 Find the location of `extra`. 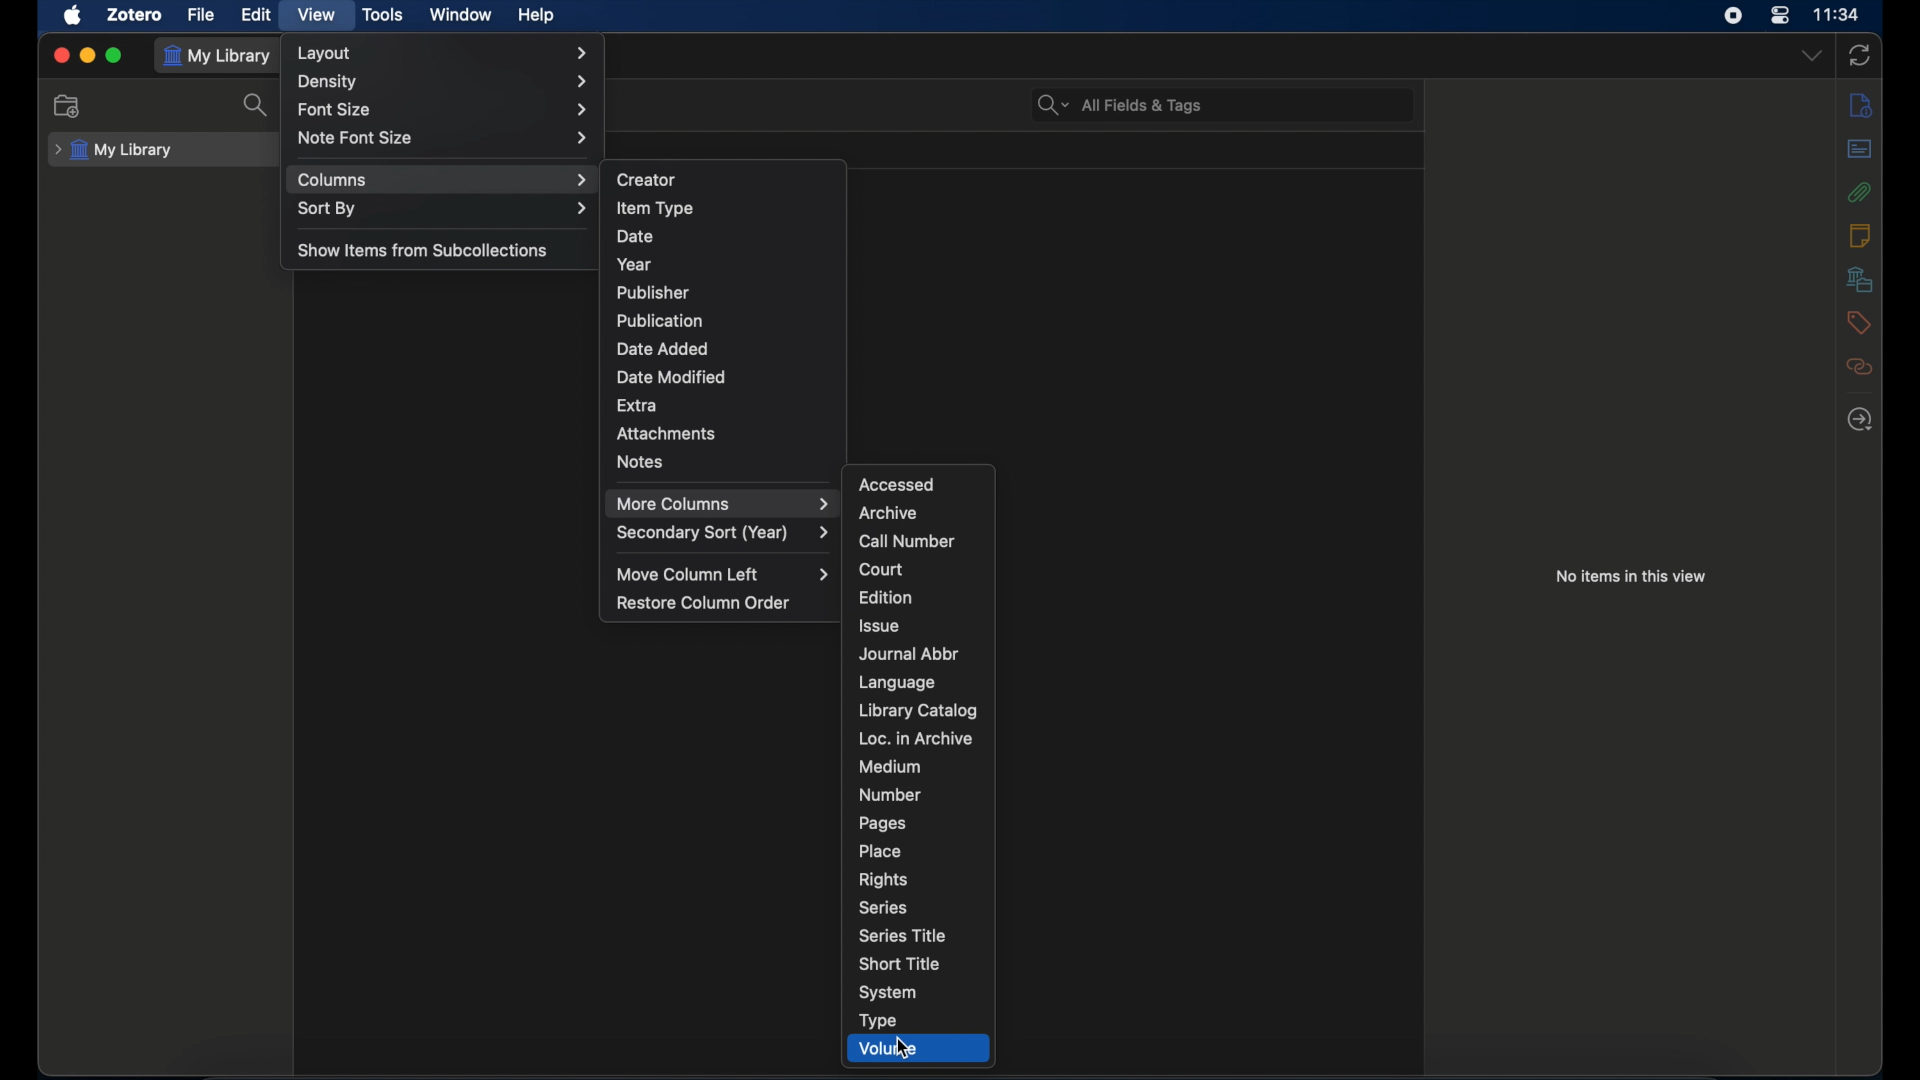

extra is located at coordinates (638, 405).